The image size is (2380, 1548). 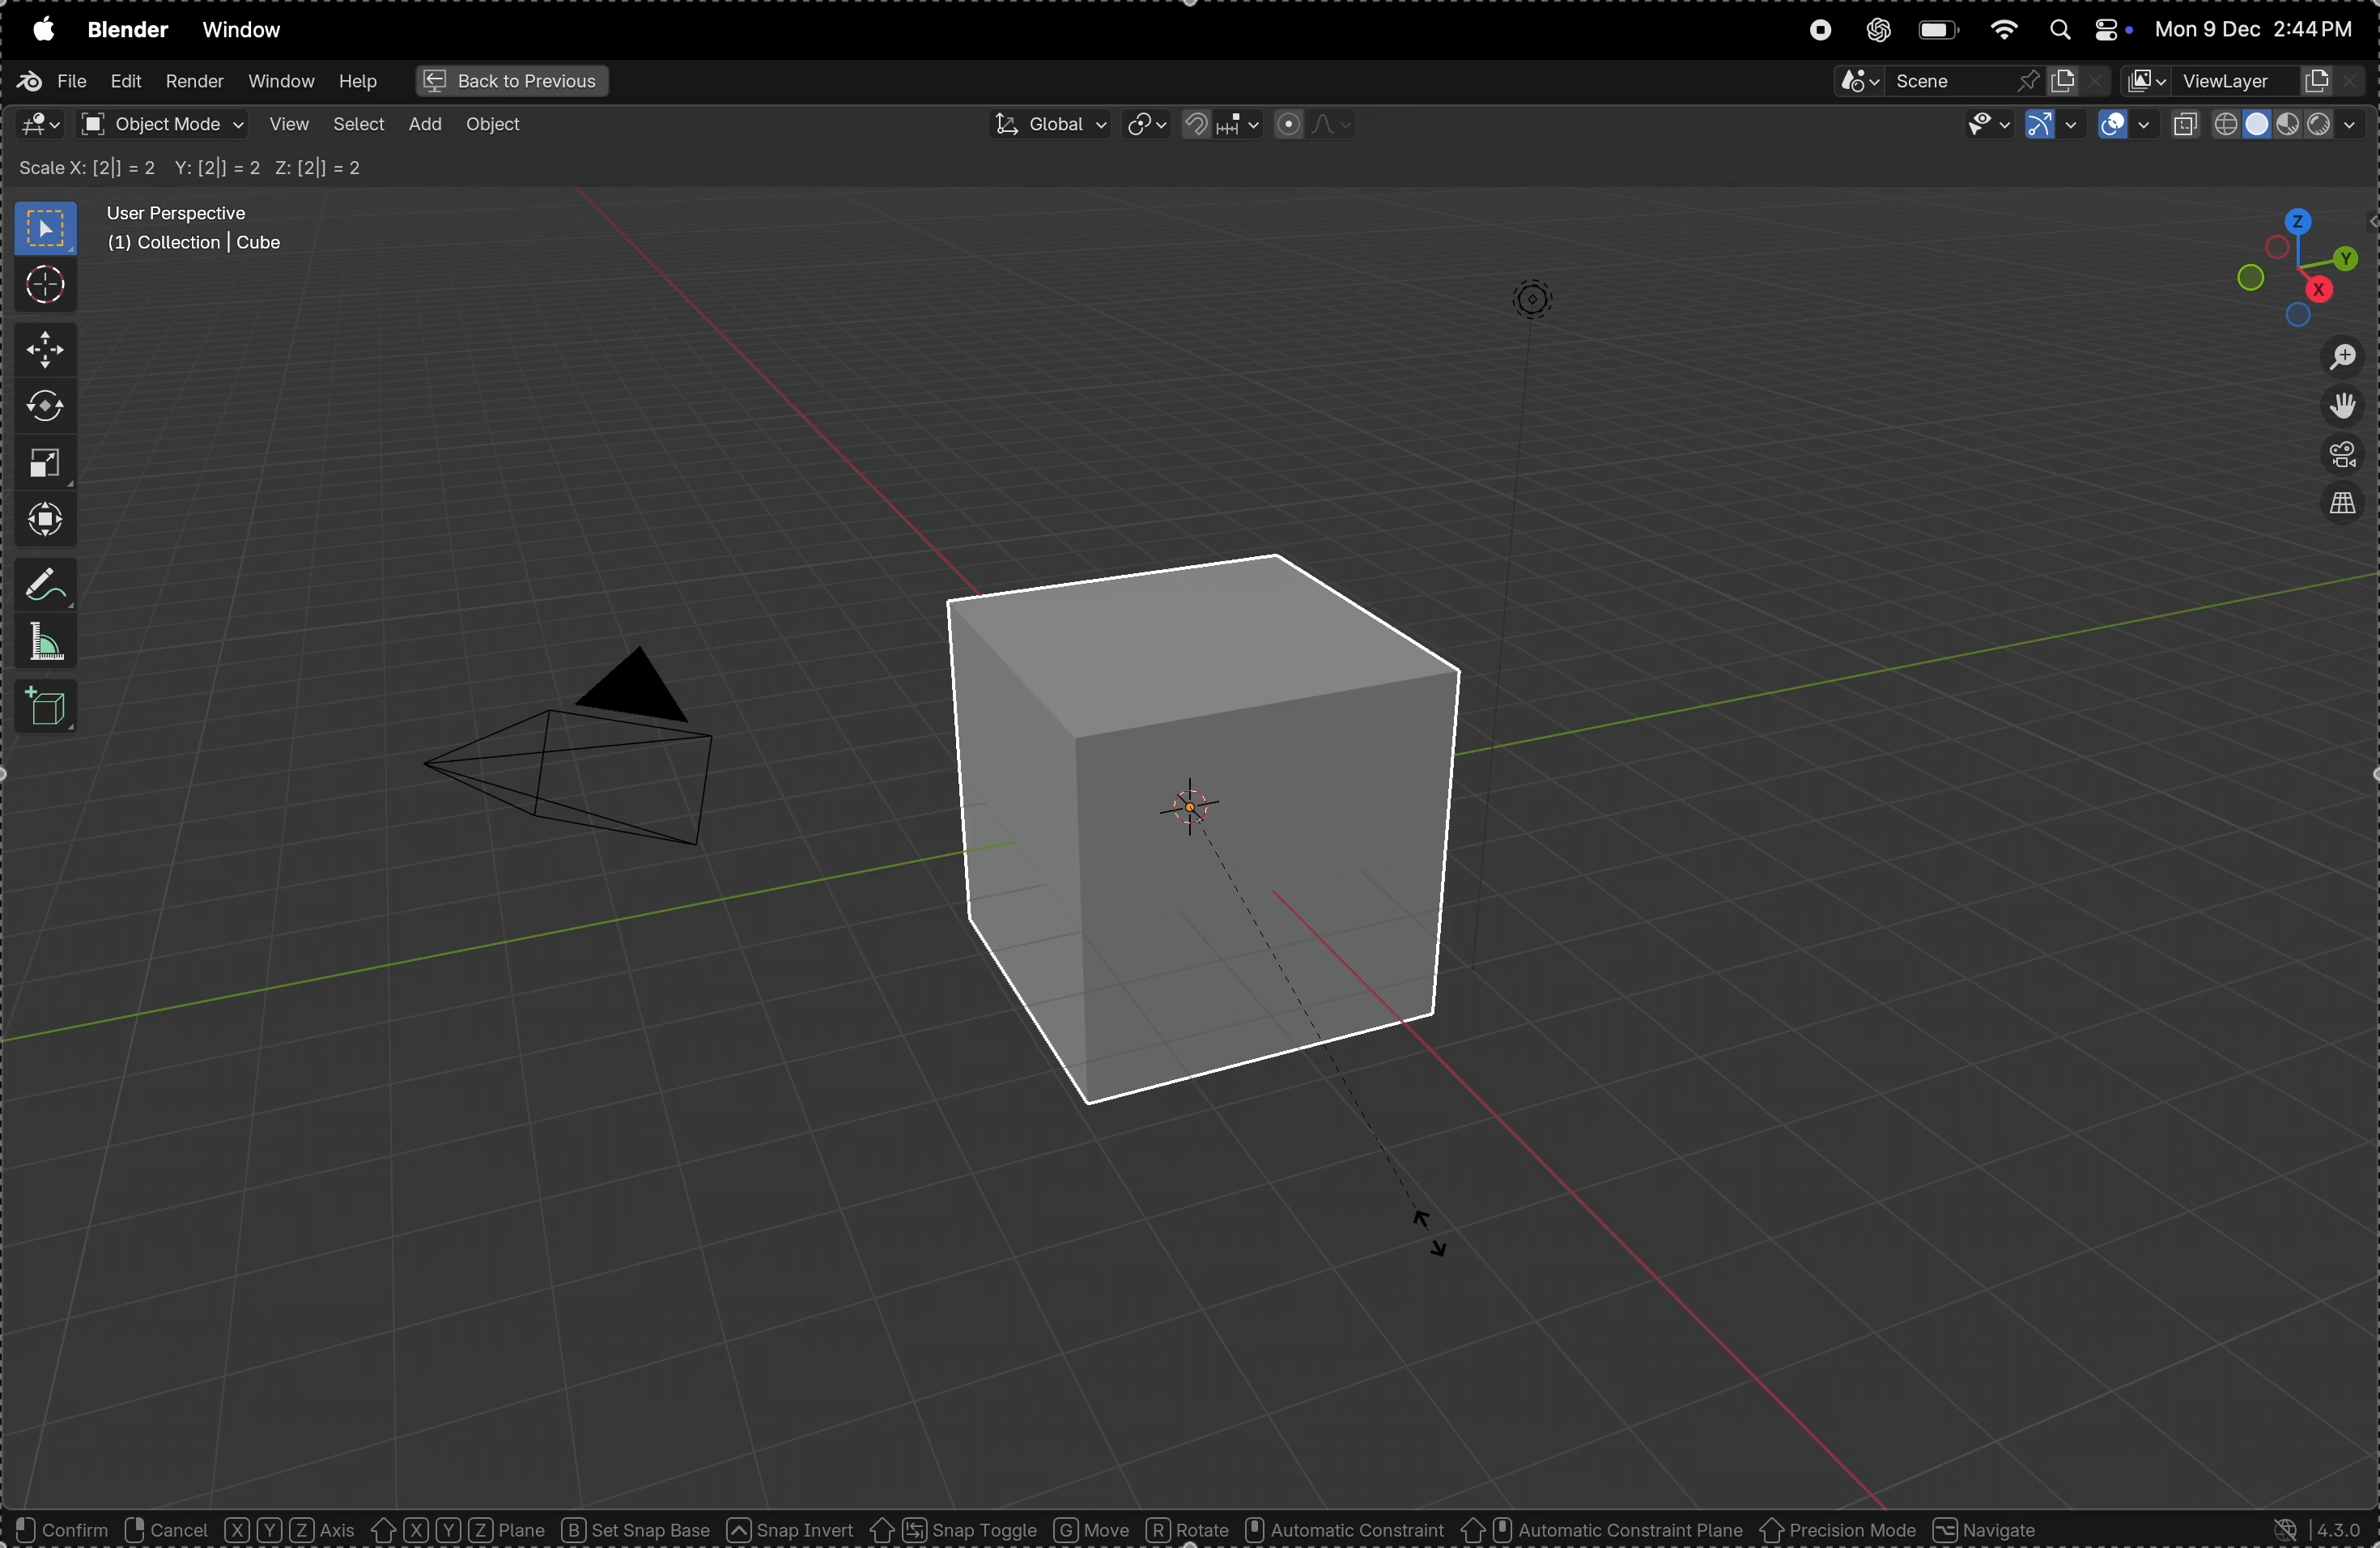 I want to click on show gimzo, so click(x=2050, y=123).